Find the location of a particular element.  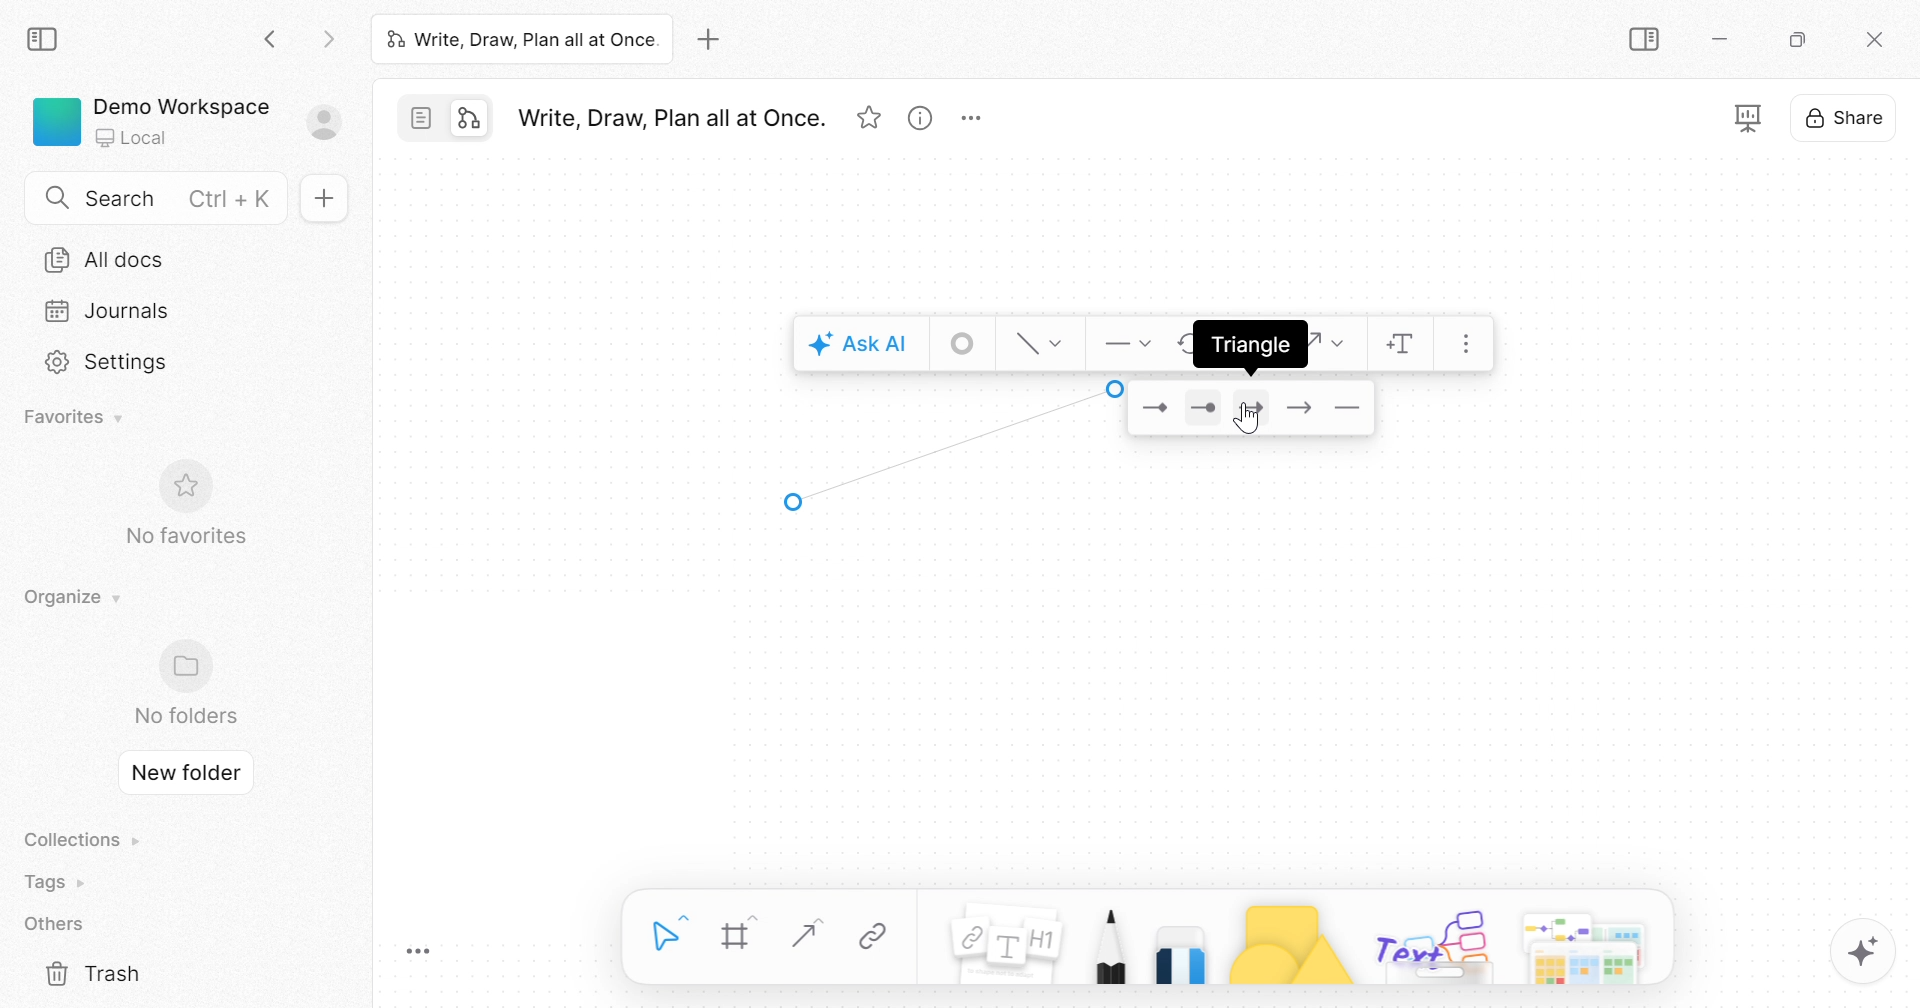

View info is located at coordinates (919, 122).